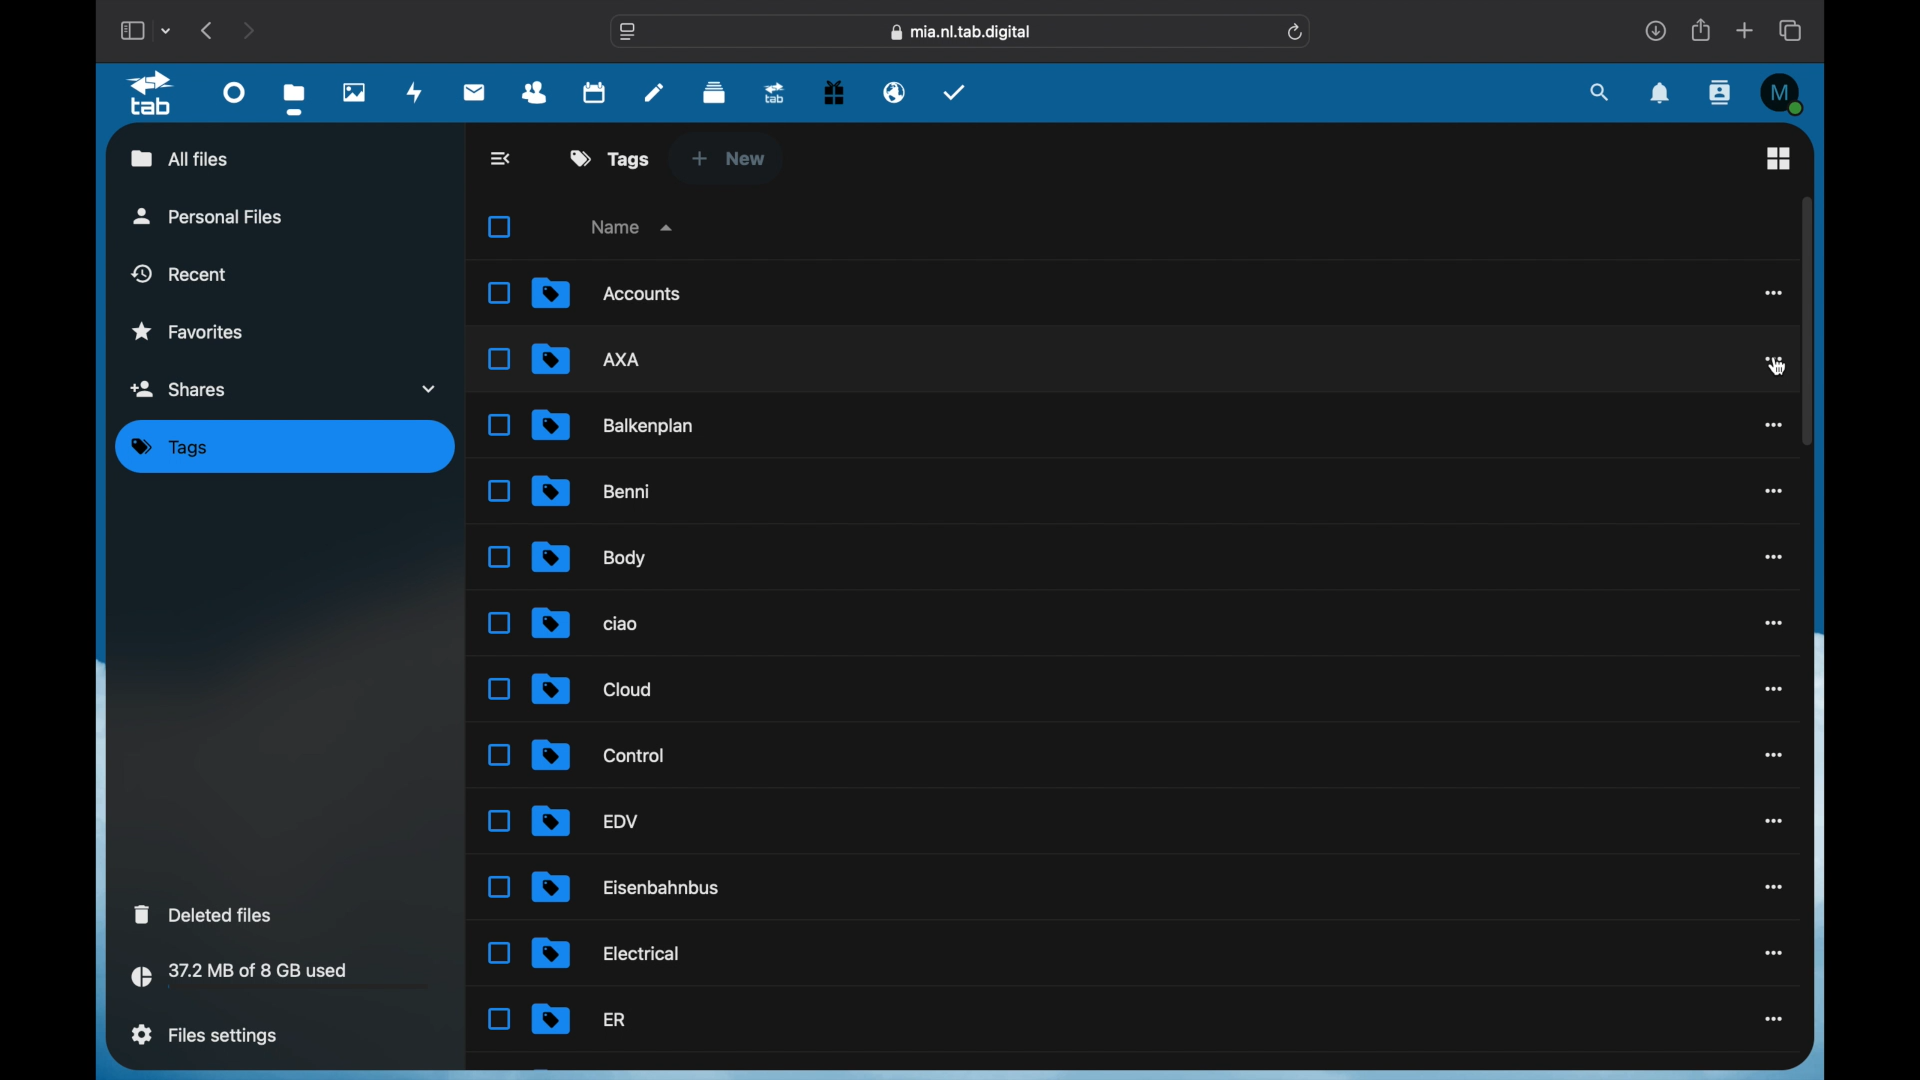  What do you see at coordinates (499, 228) in the screenshot?
I see `Select all checkbox` at bounding box center [499, 228].